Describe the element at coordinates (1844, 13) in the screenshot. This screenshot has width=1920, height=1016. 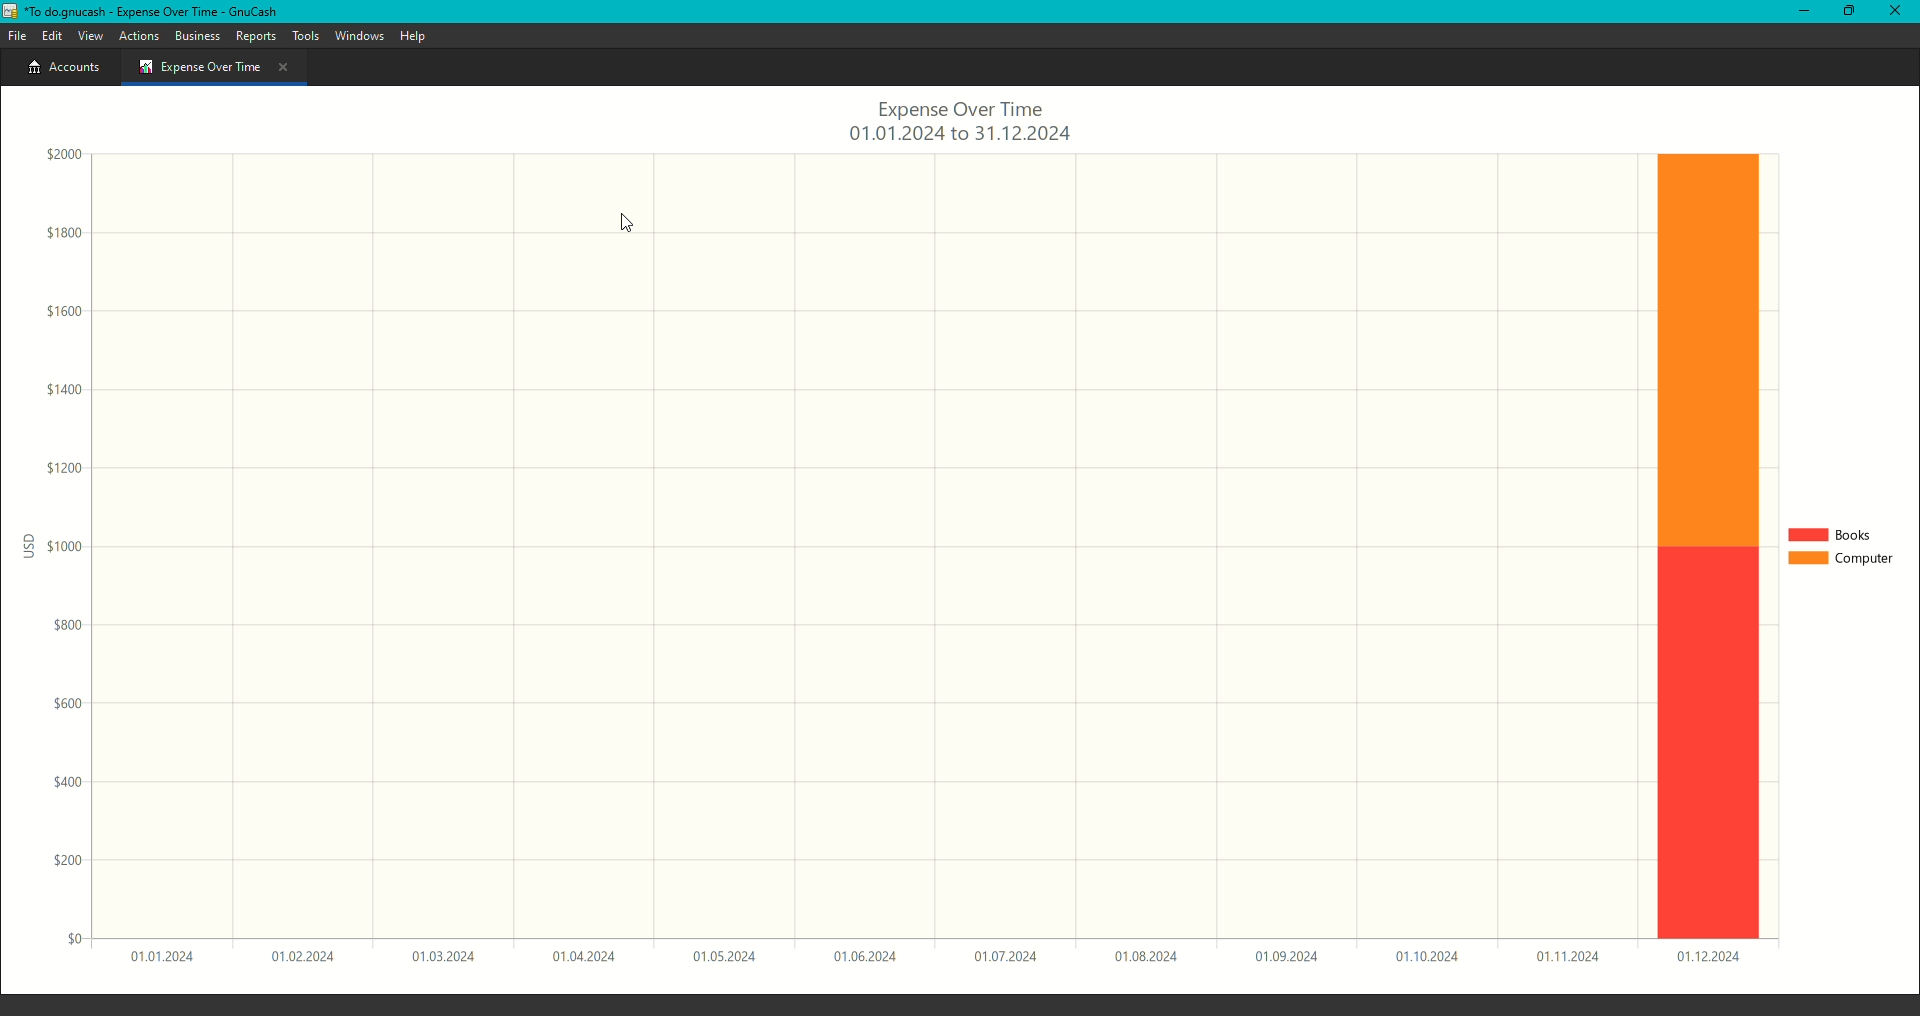
I see `Restore` at that location.